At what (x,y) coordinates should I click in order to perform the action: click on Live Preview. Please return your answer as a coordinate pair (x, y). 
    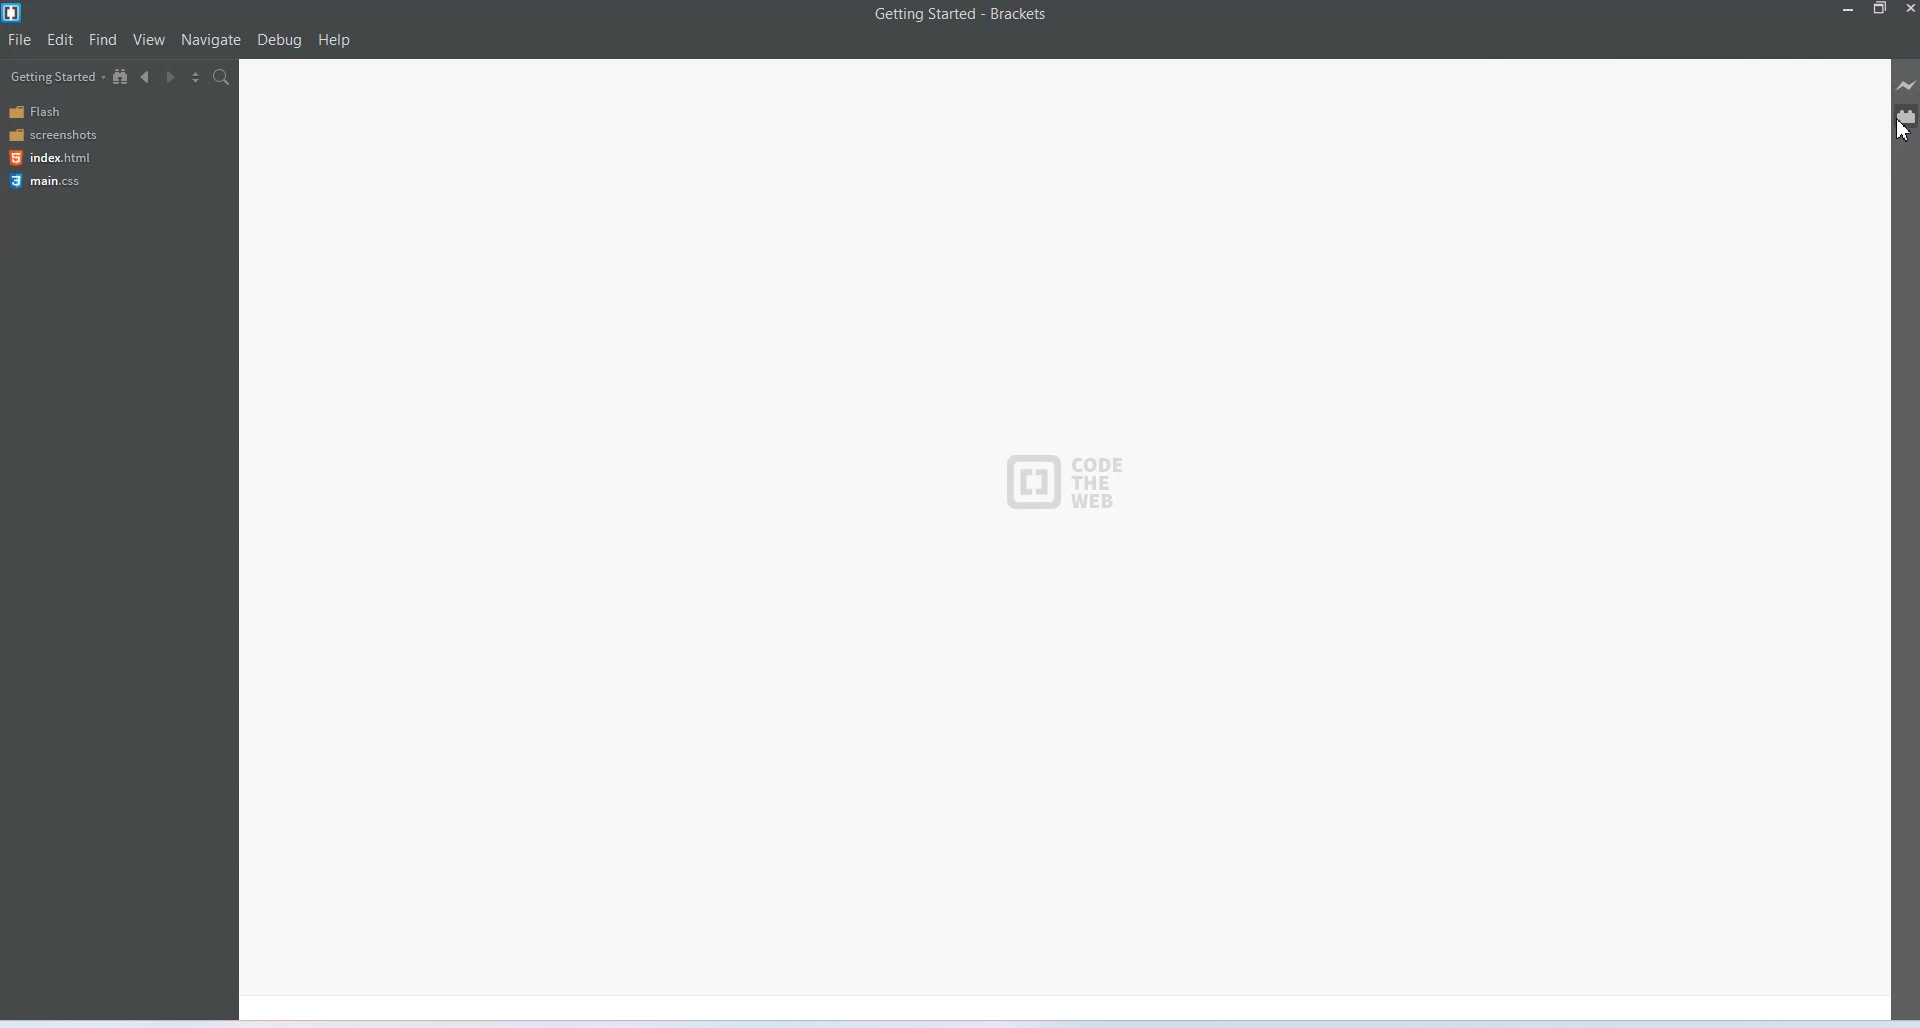
    Looking at the image, I should click on (1907, 86).